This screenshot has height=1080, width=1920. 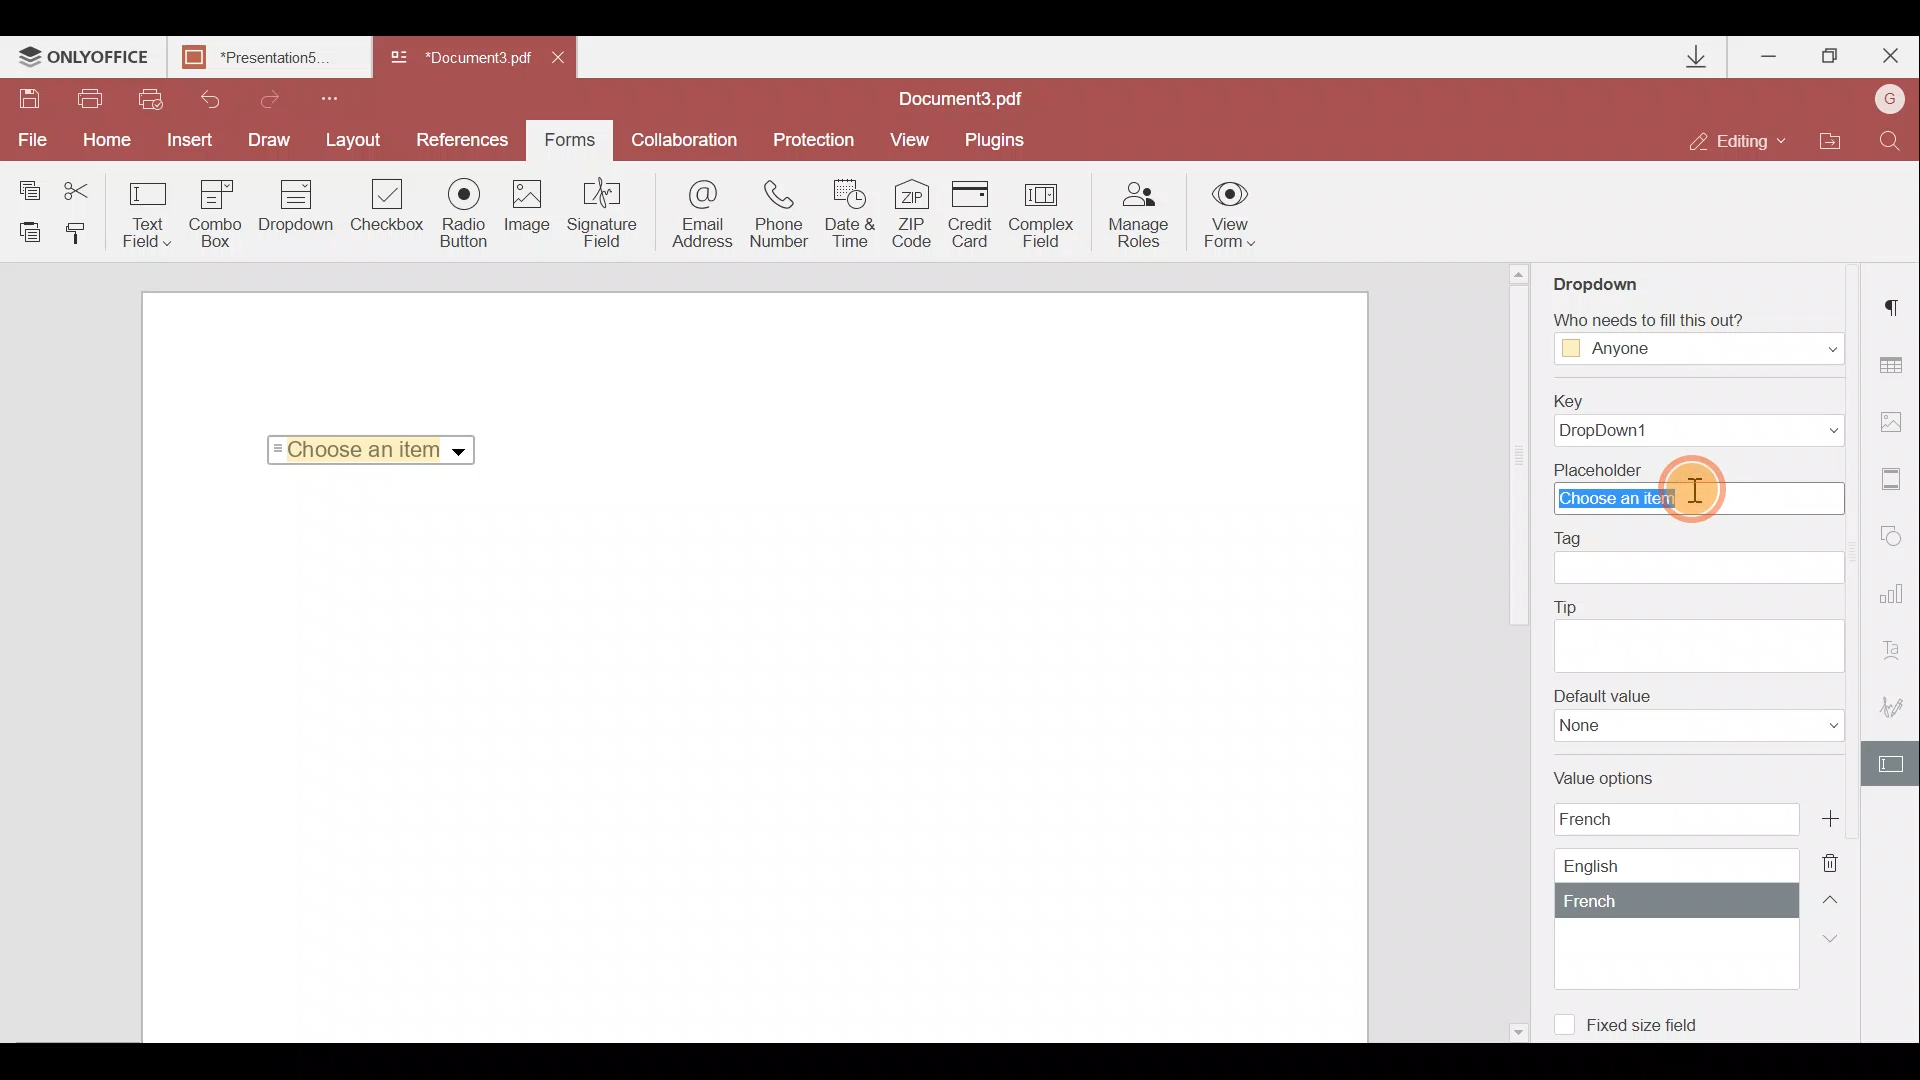 What do you see at coordinates (1516, 459) in the screenshot?
I see `scroll bar` at bounding box center [1516, 459].